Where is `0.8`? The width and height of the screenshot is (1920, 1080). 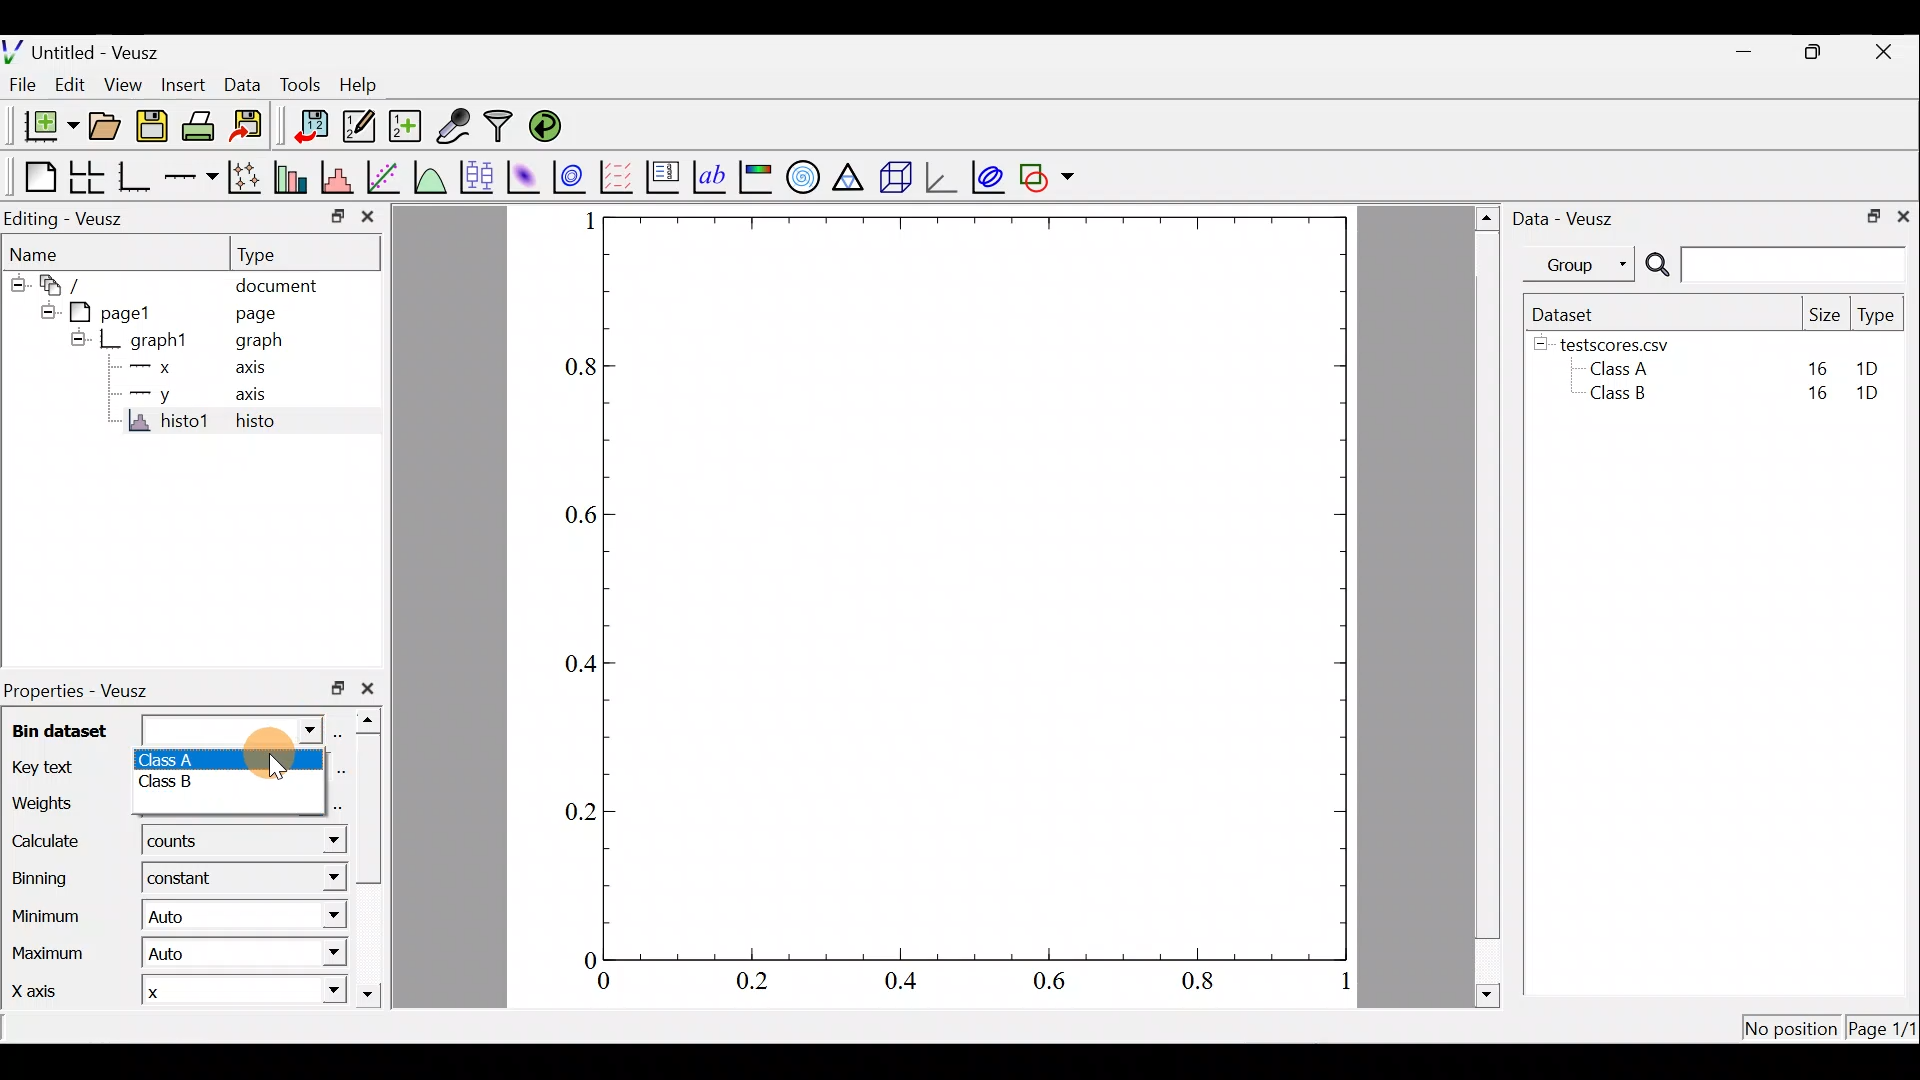
0.8 is located at coordinates (574, 366).